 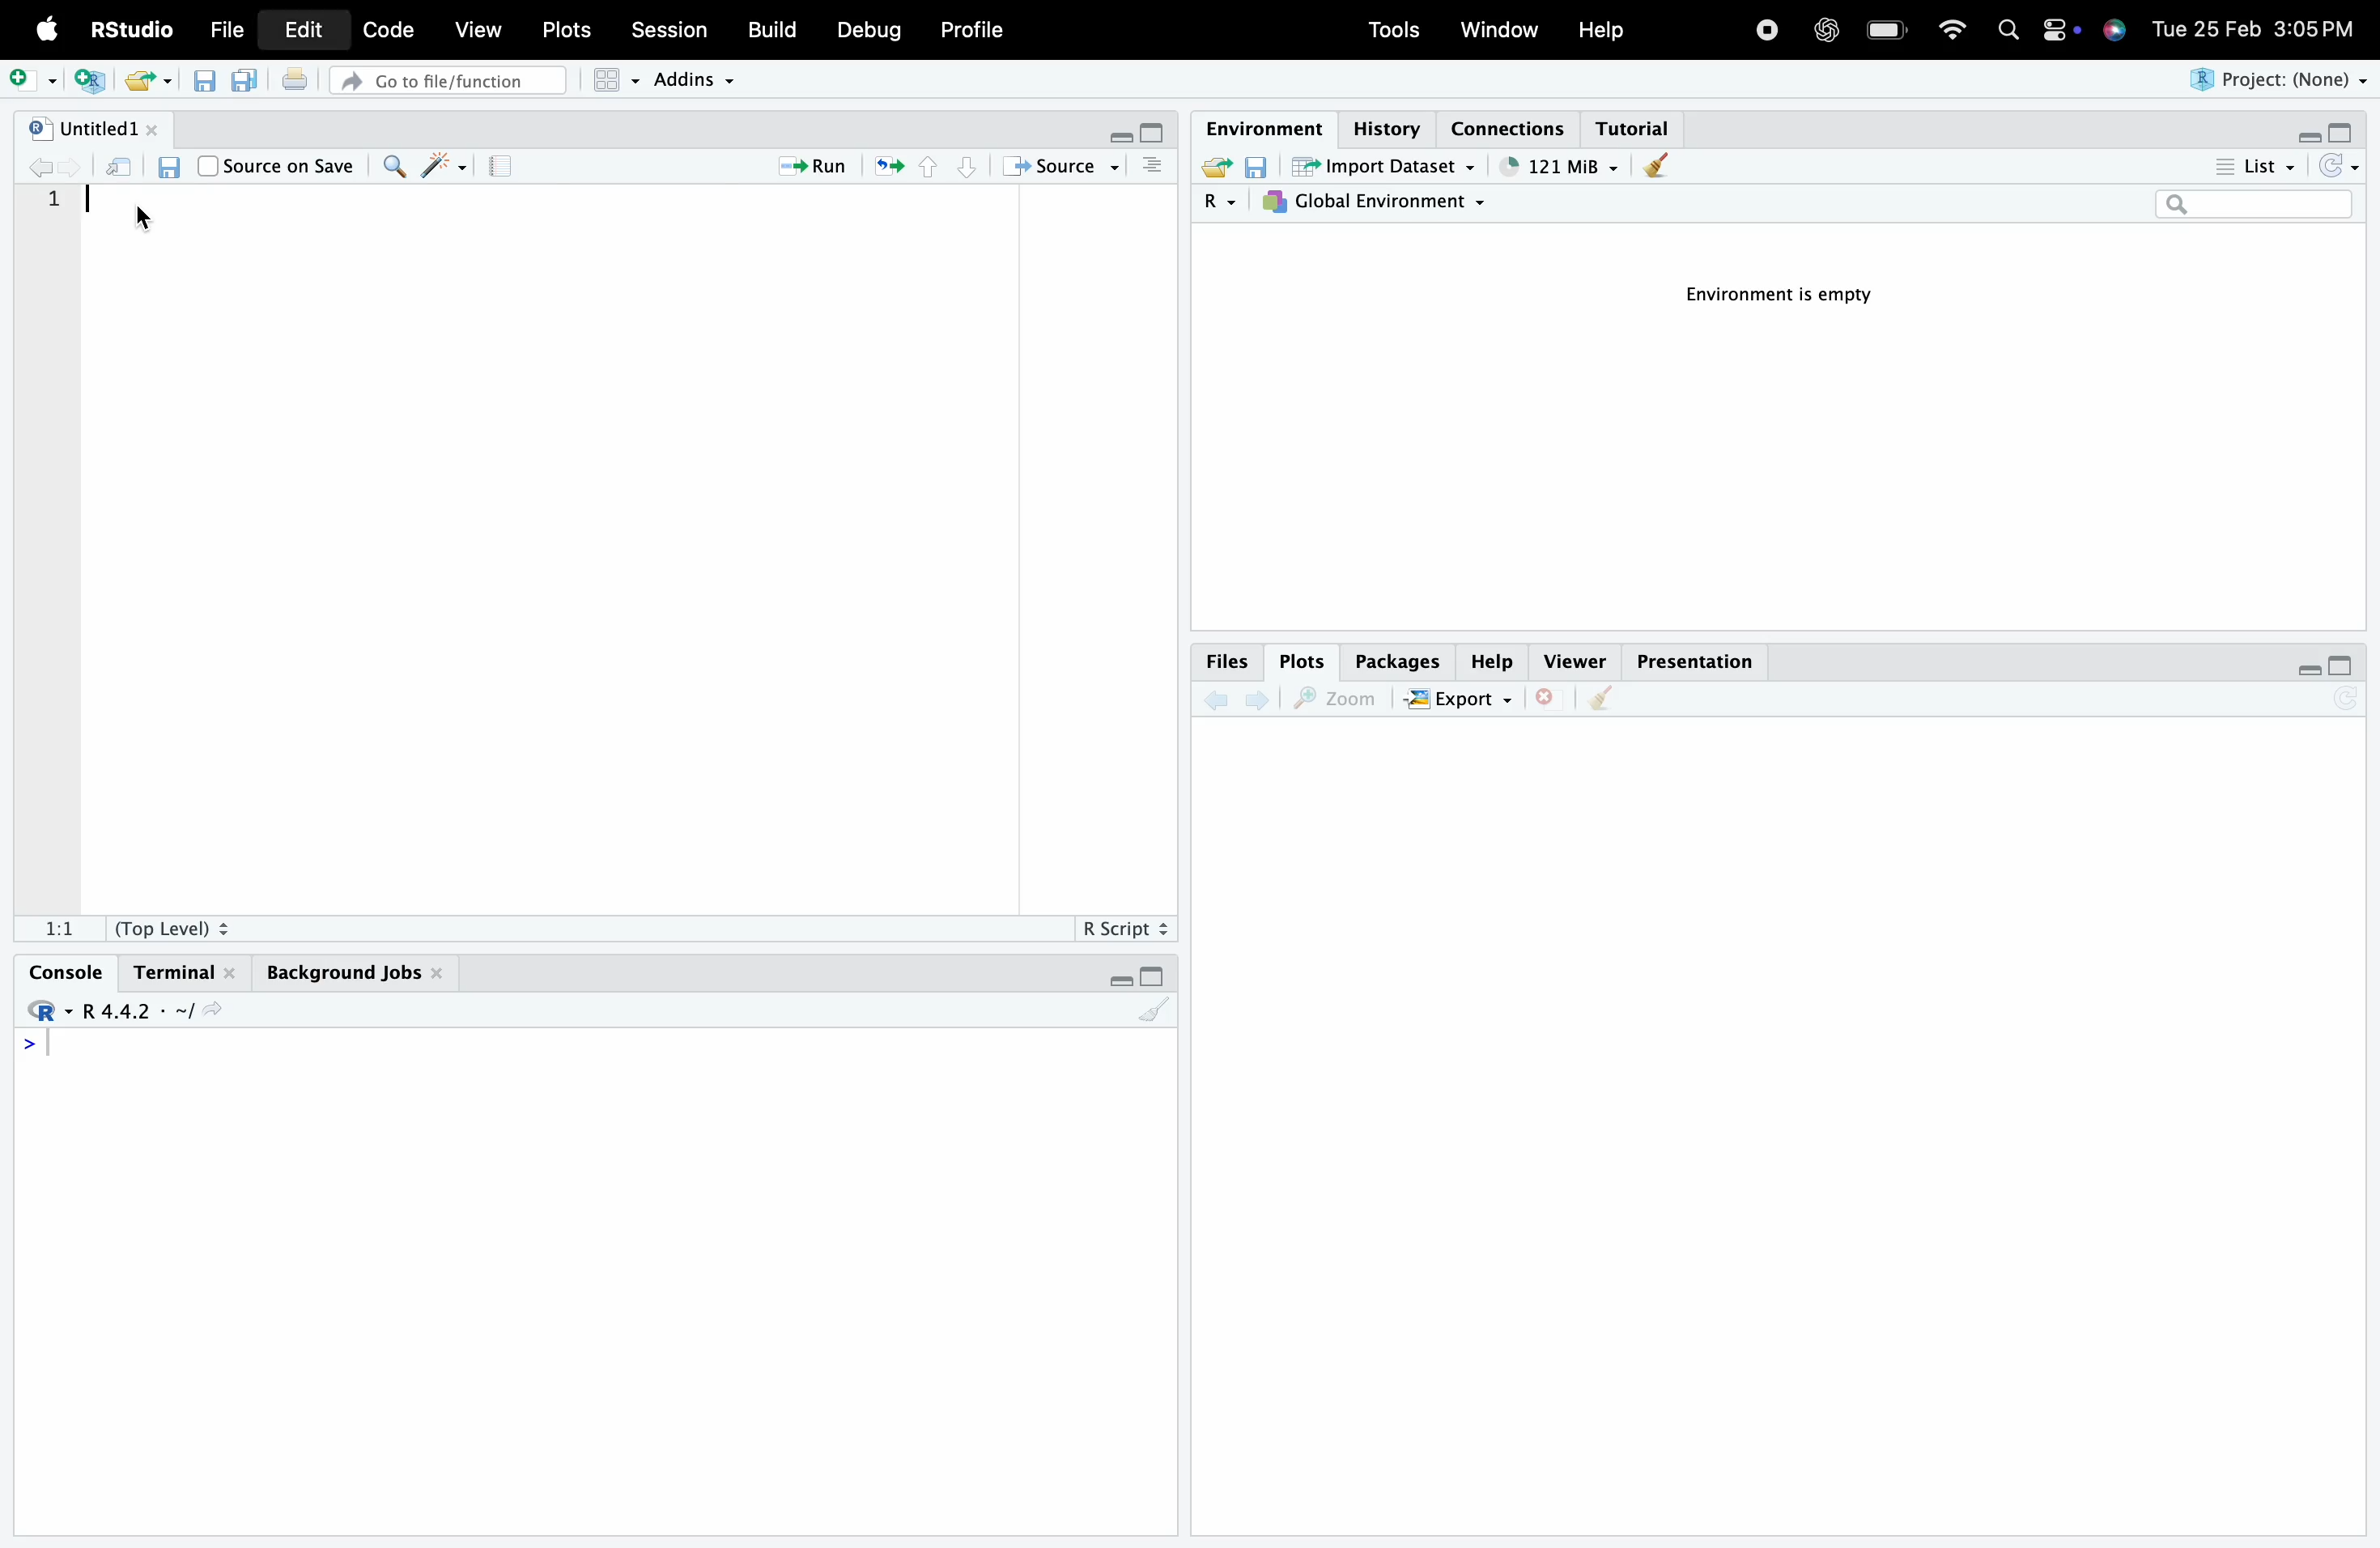 I want to click on Close, so click(x=1552, y=699).